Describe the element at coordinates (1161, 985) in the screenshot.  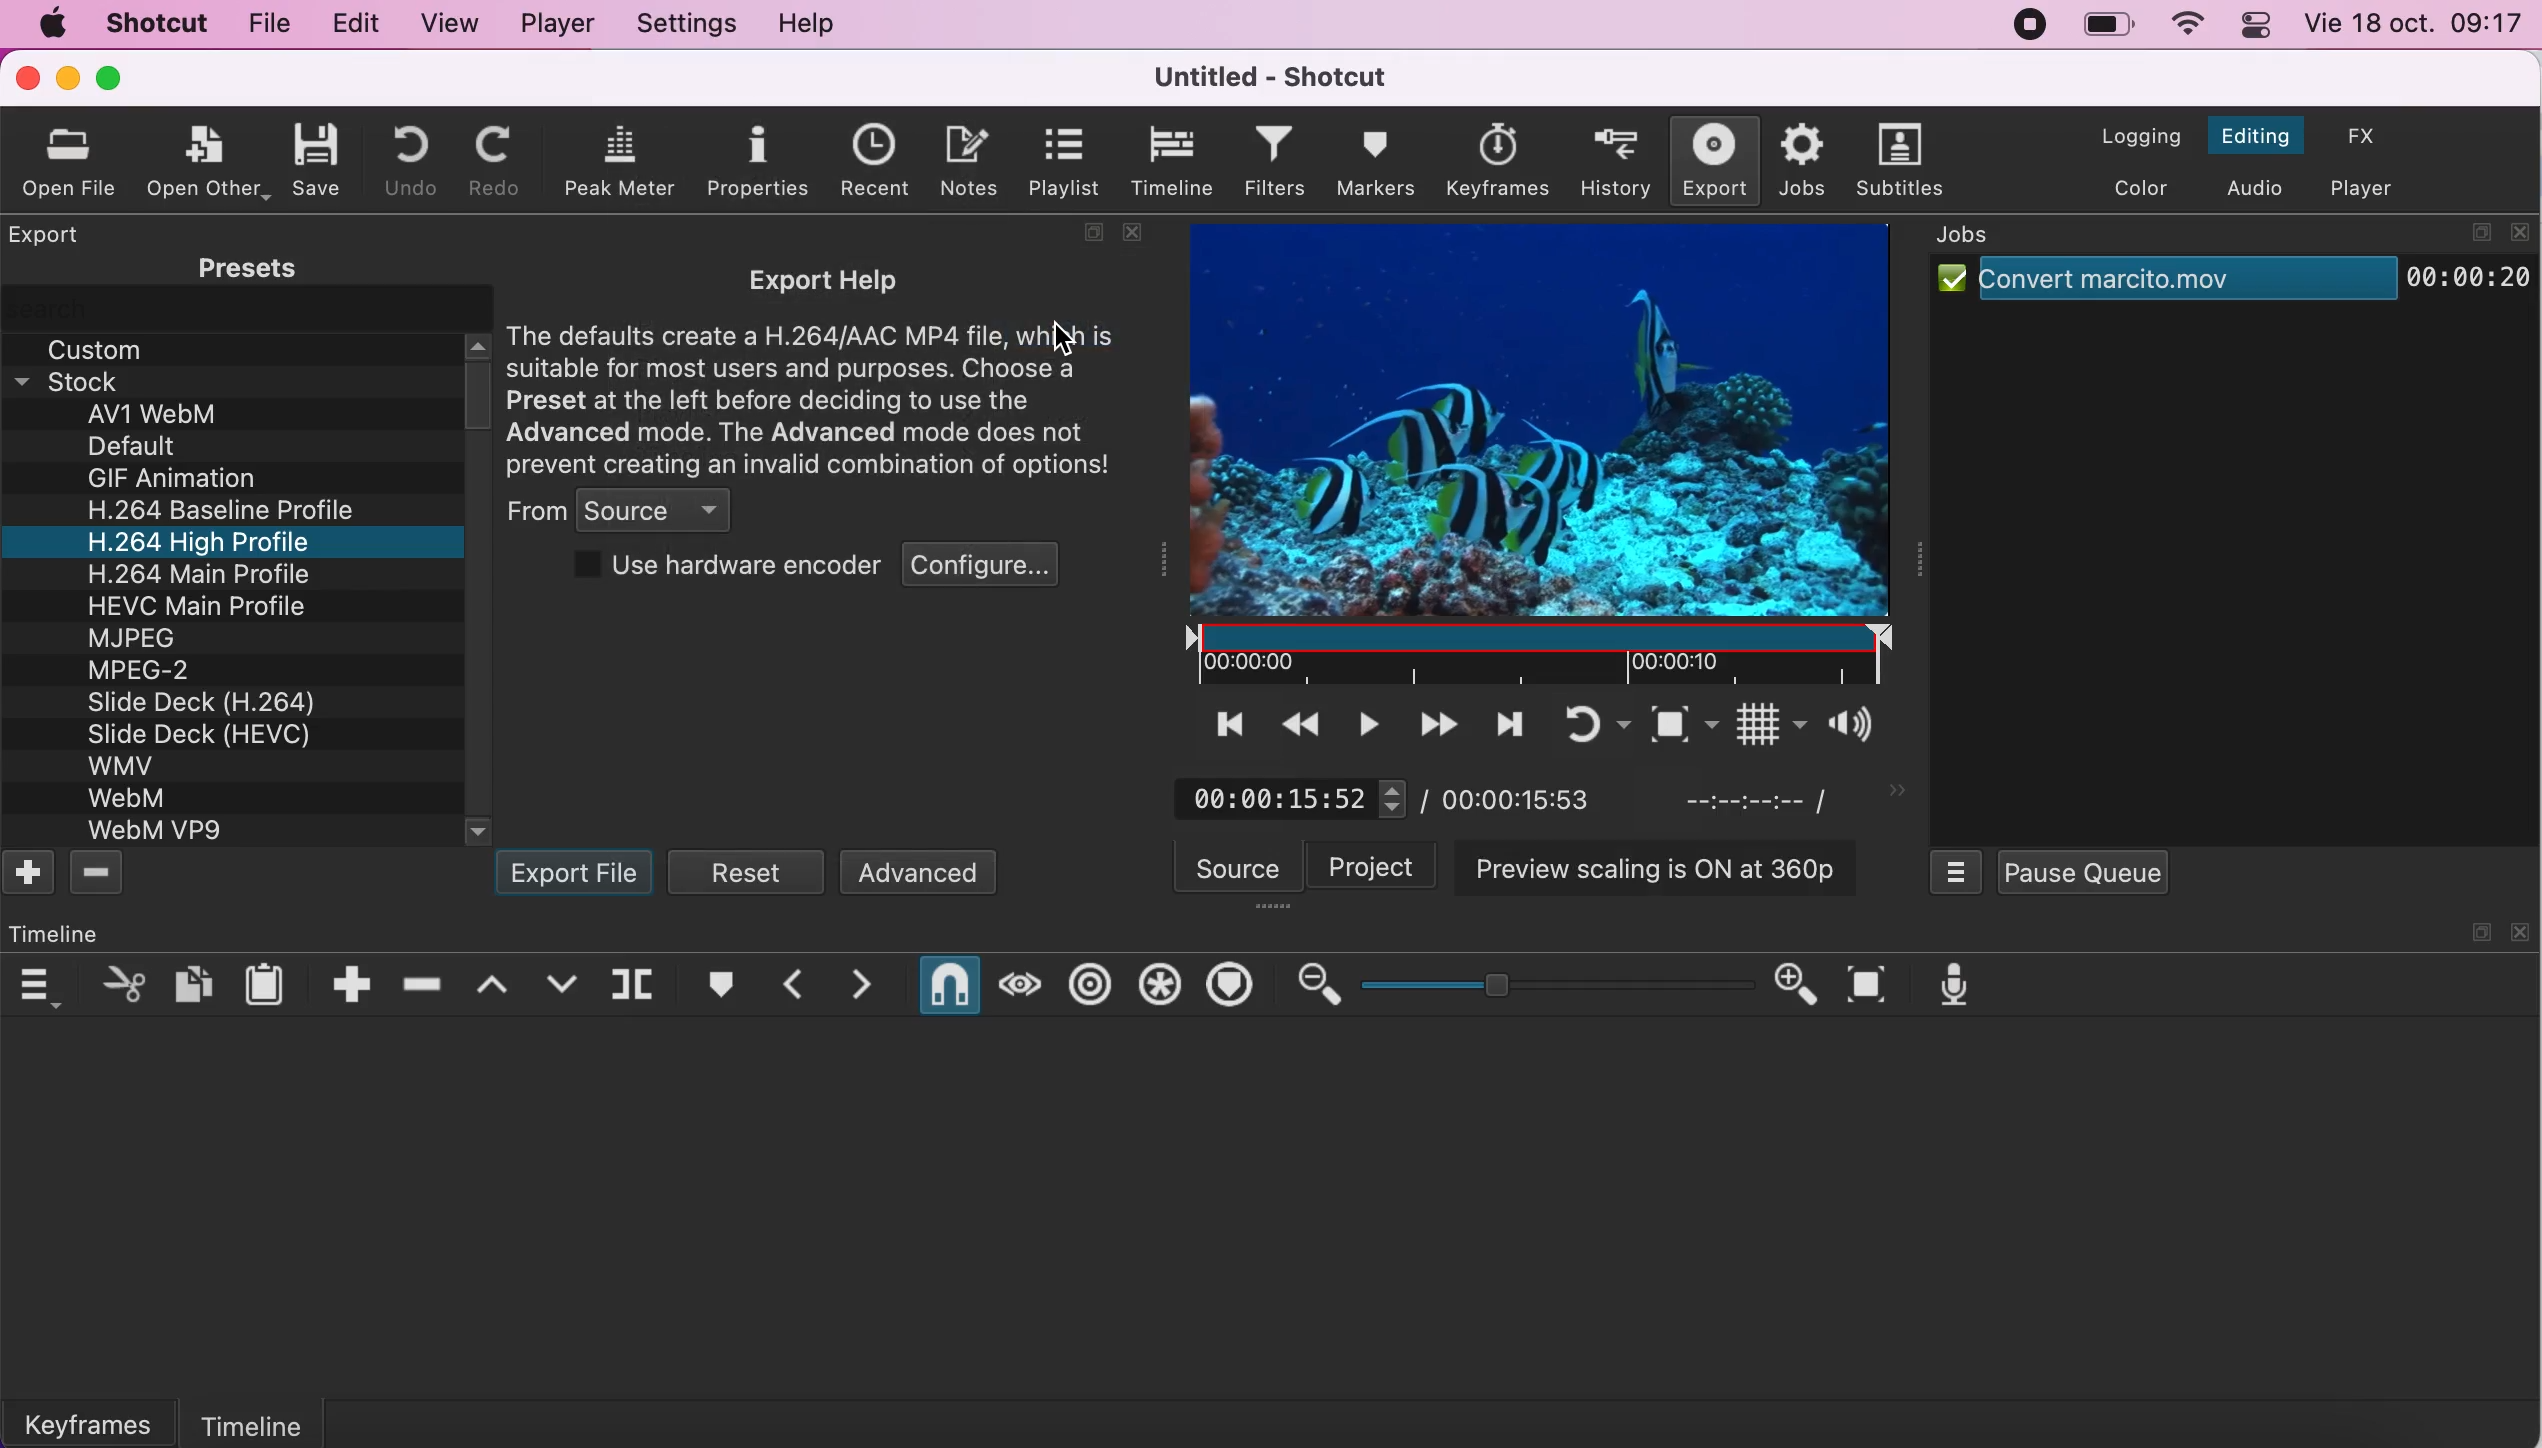
I see `ripple all tracks` at that location.